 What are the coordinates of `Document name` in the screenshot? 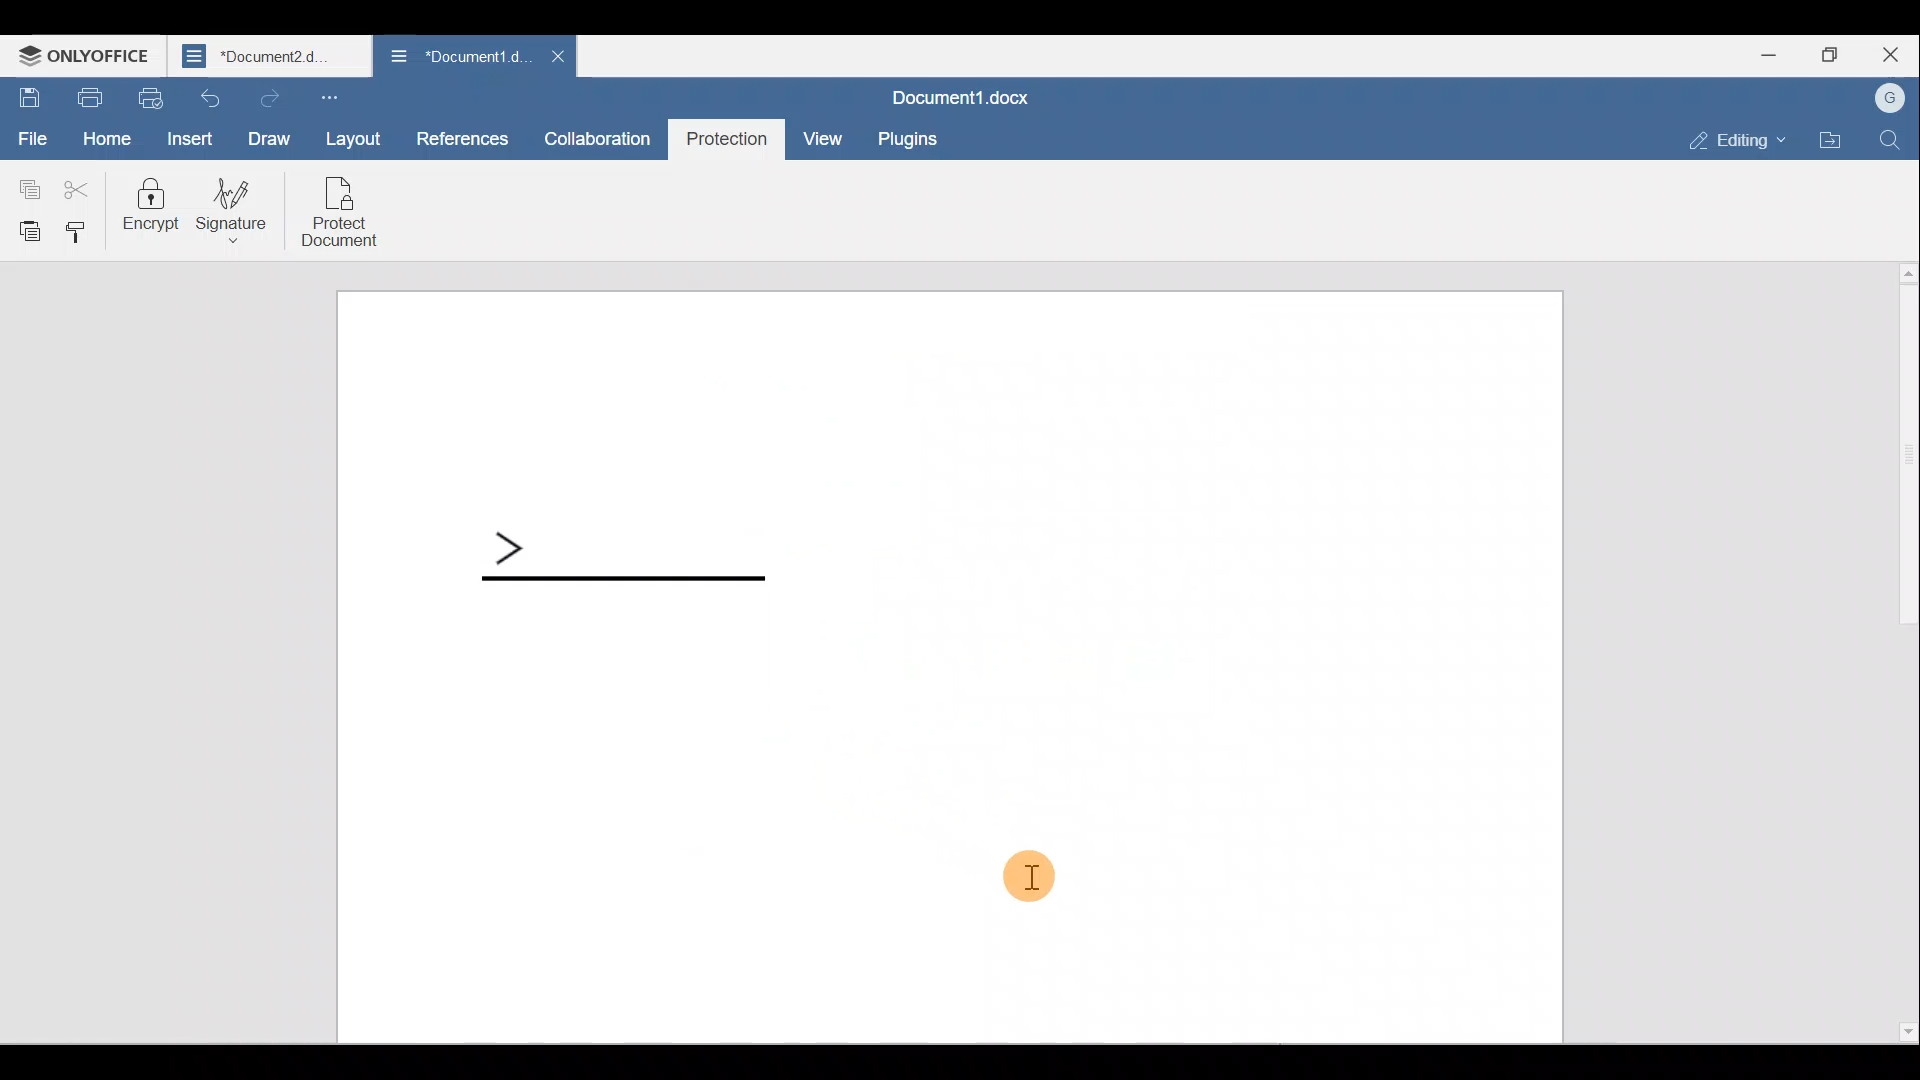 It's located at (457, 54).